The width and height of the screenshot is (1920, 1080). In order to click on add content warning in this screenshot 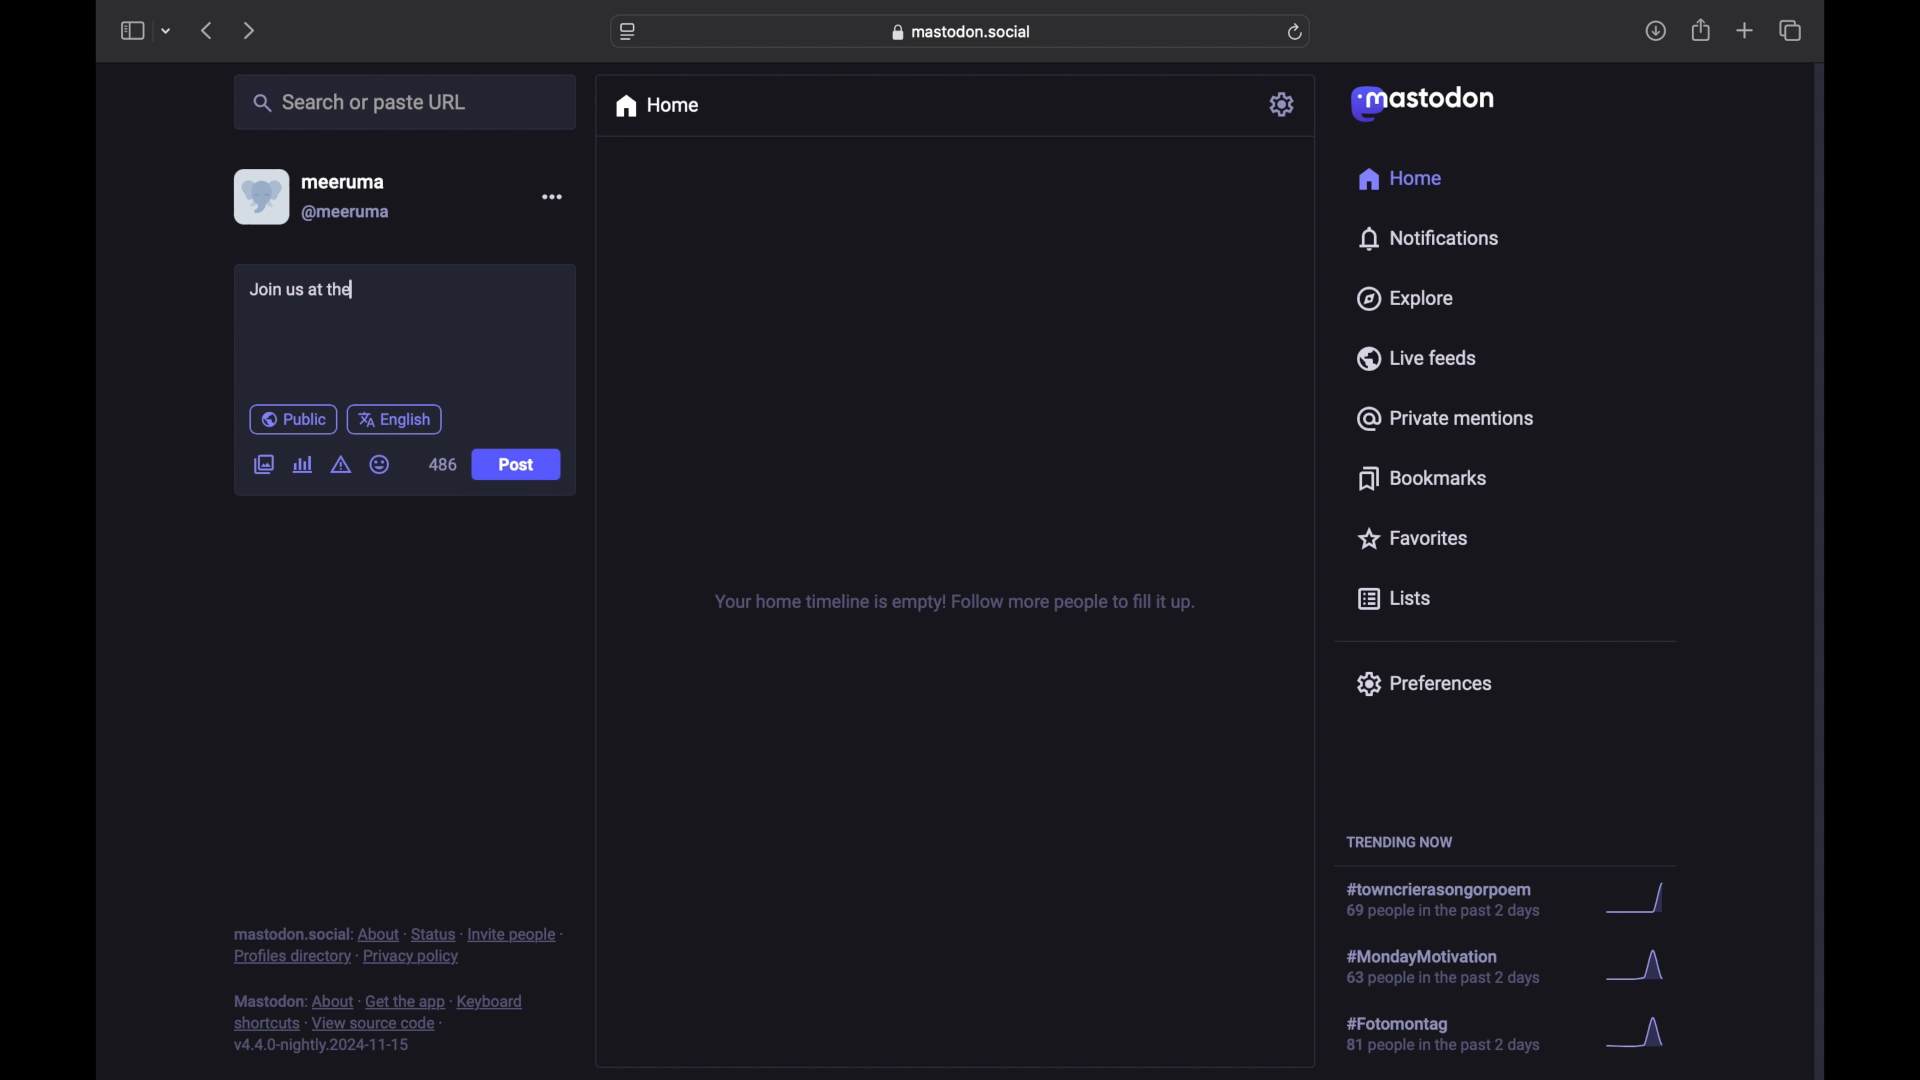, I will do `click(340, 465)`.